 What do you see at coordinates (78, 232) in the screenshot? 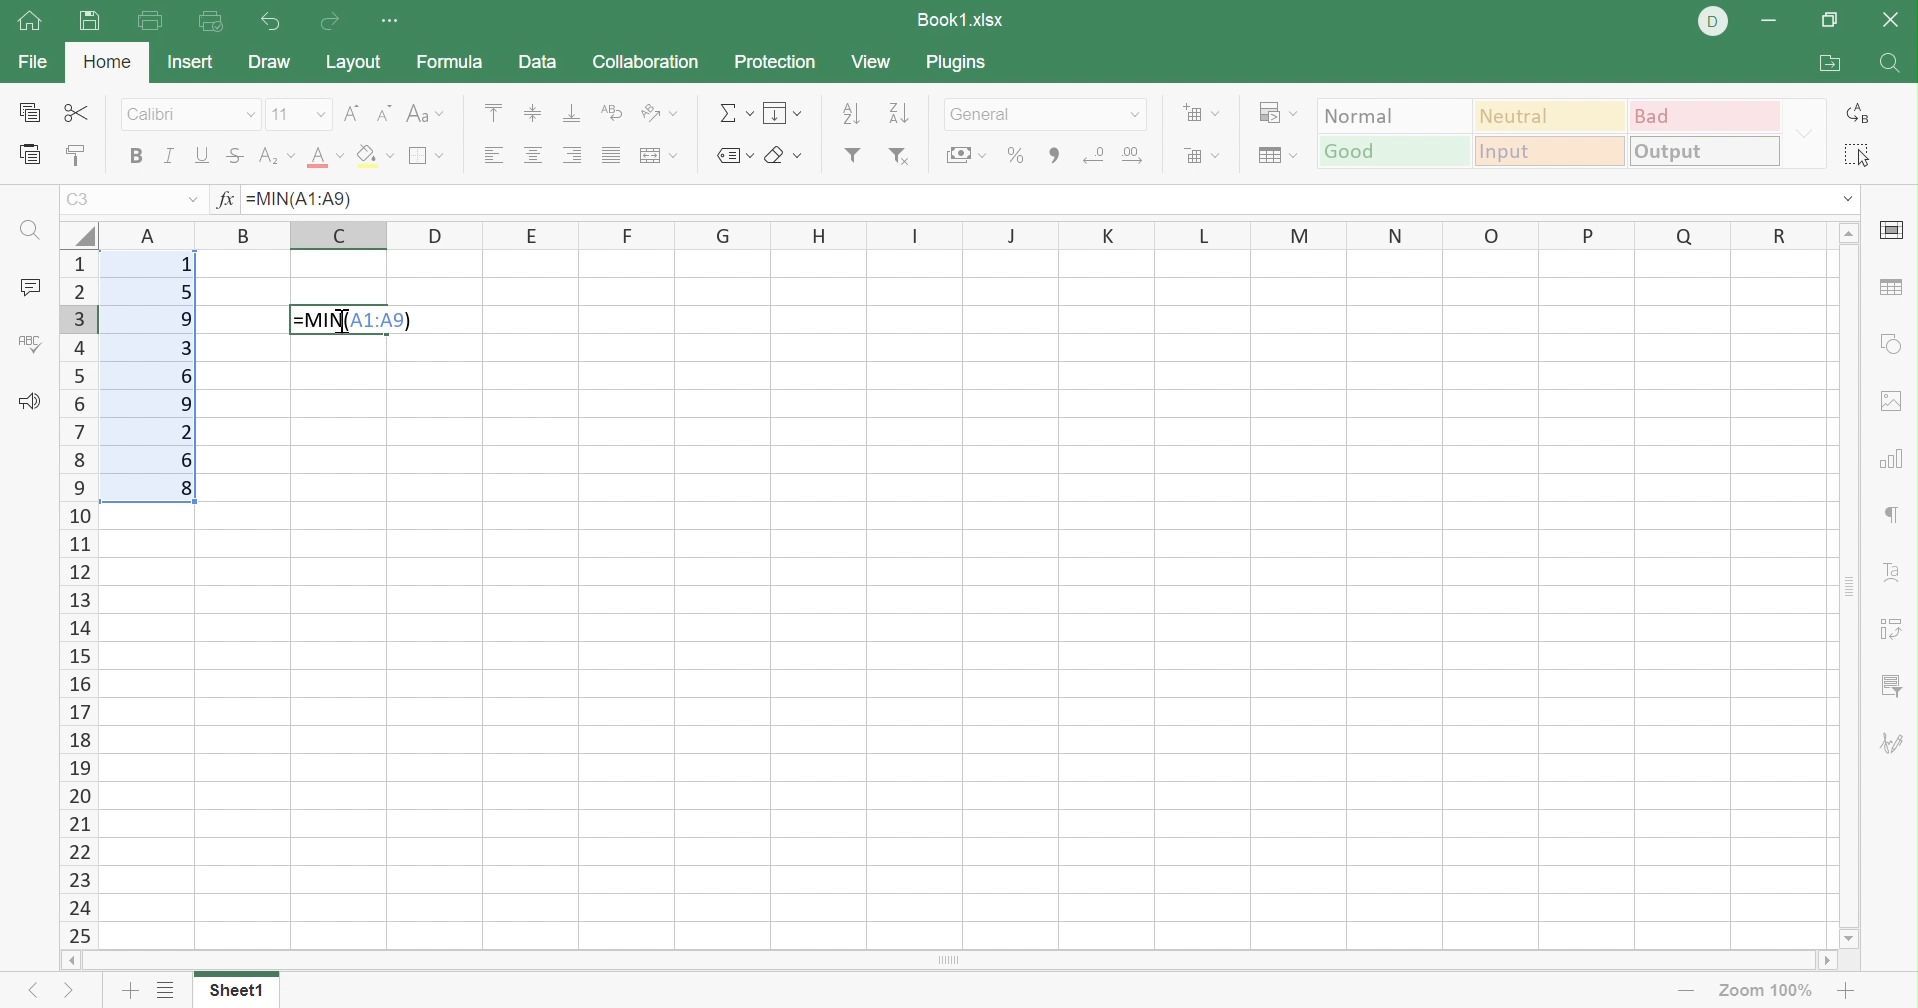
I see `select all cells` at bounding box center [78, 232].